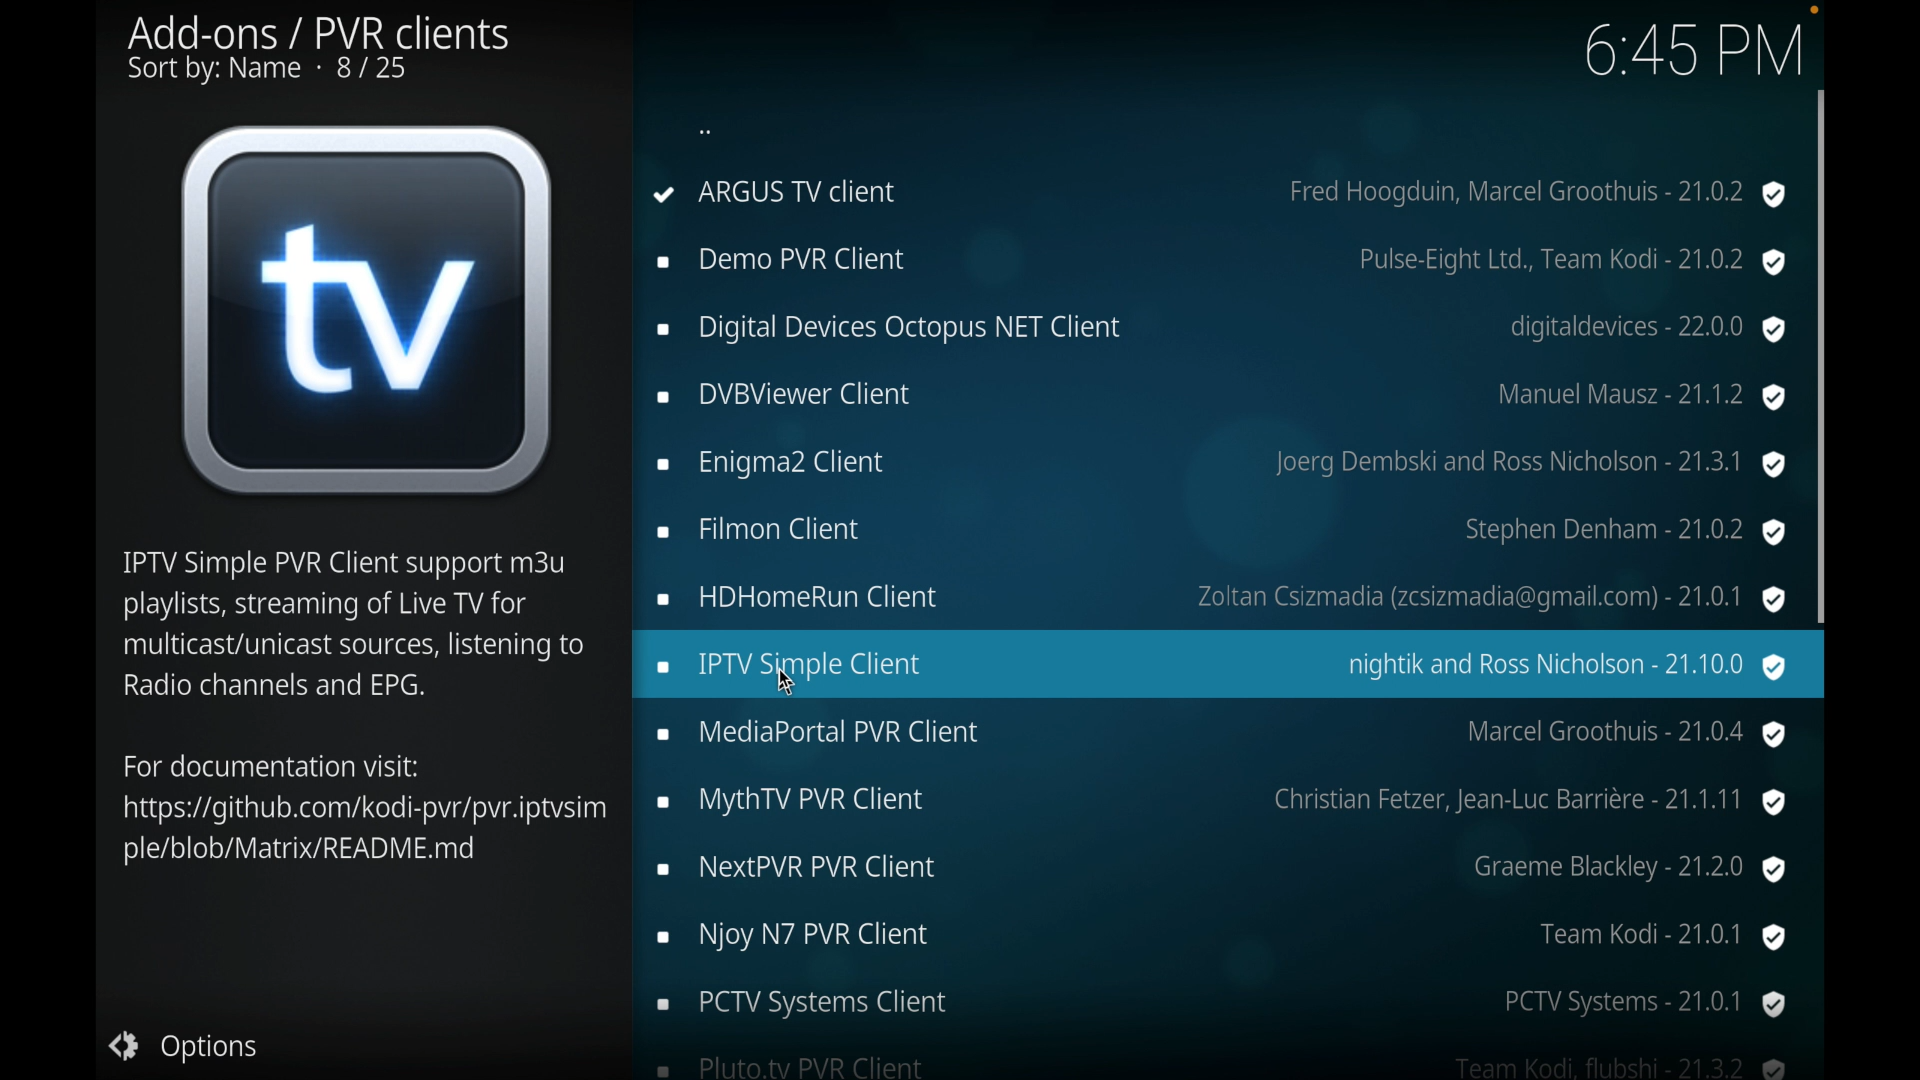 The image size is (1920, 1080). I want to click on mythtv PVR client, so click(1226, 803).